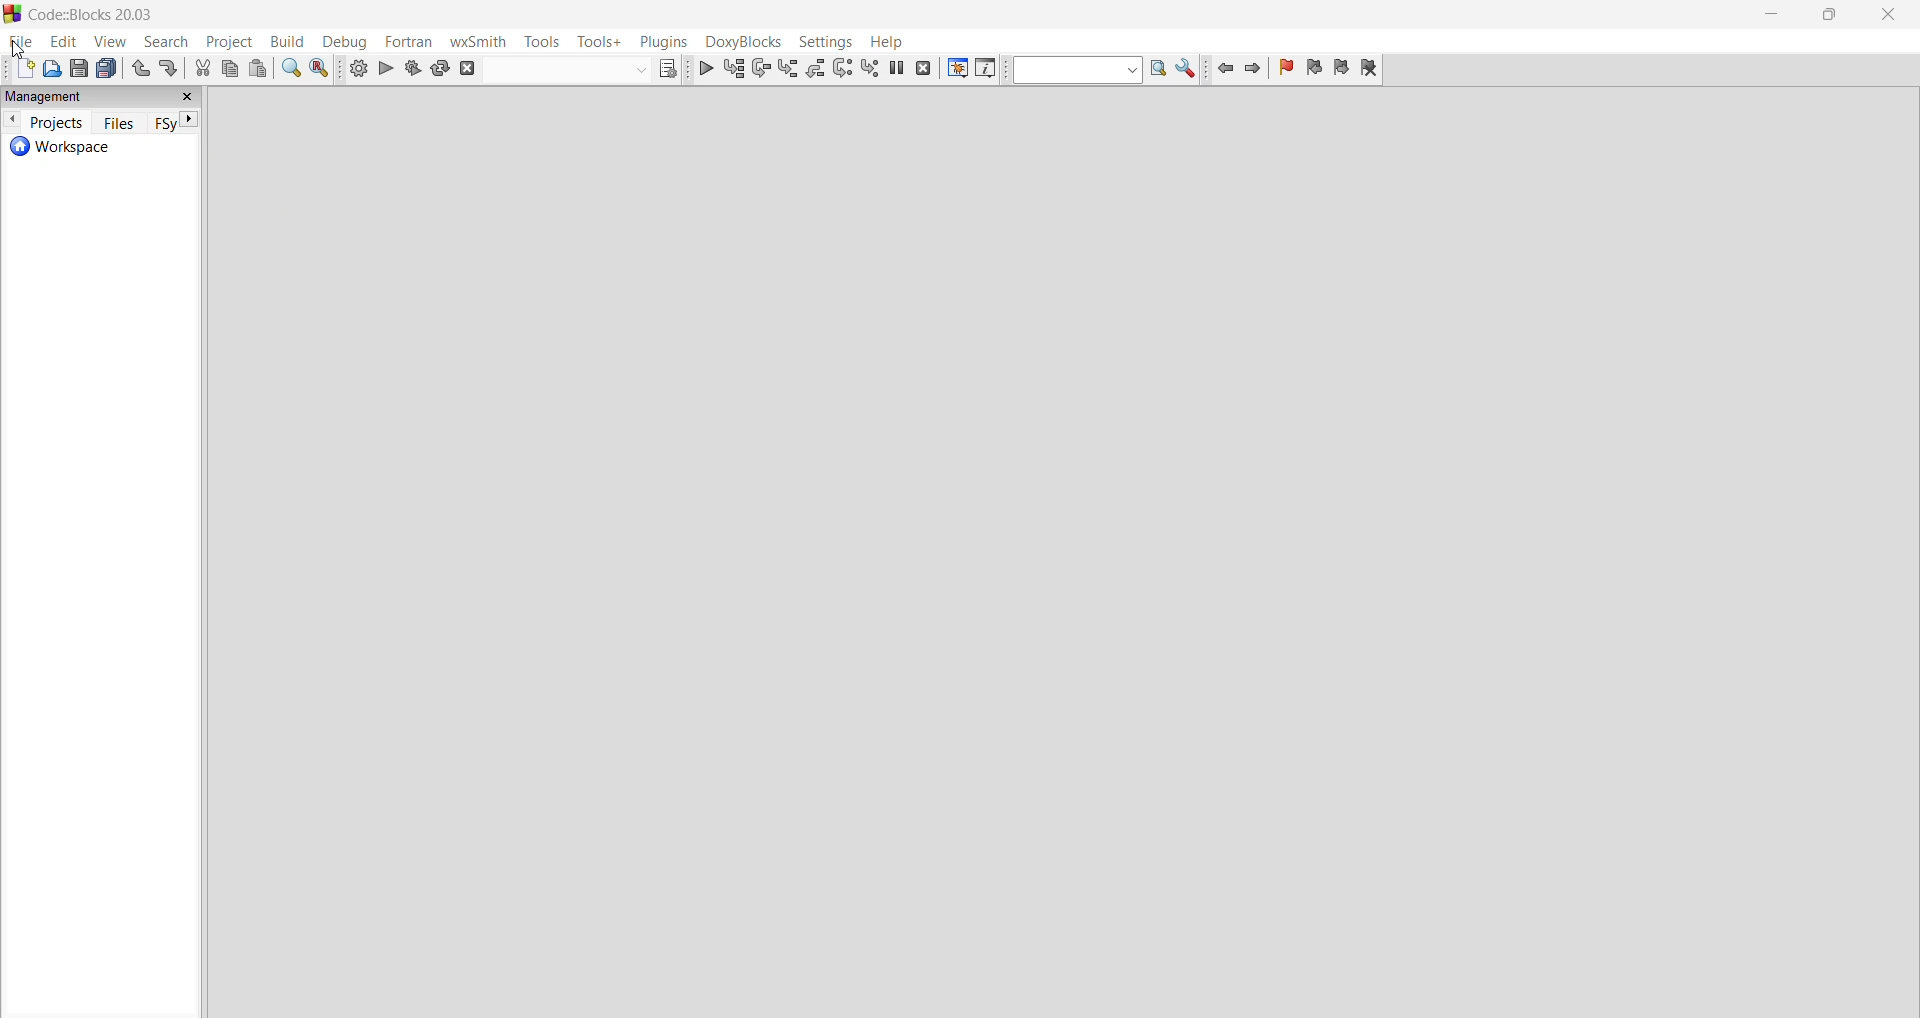  I want to click on clear bookmark, so click(1371, 68).